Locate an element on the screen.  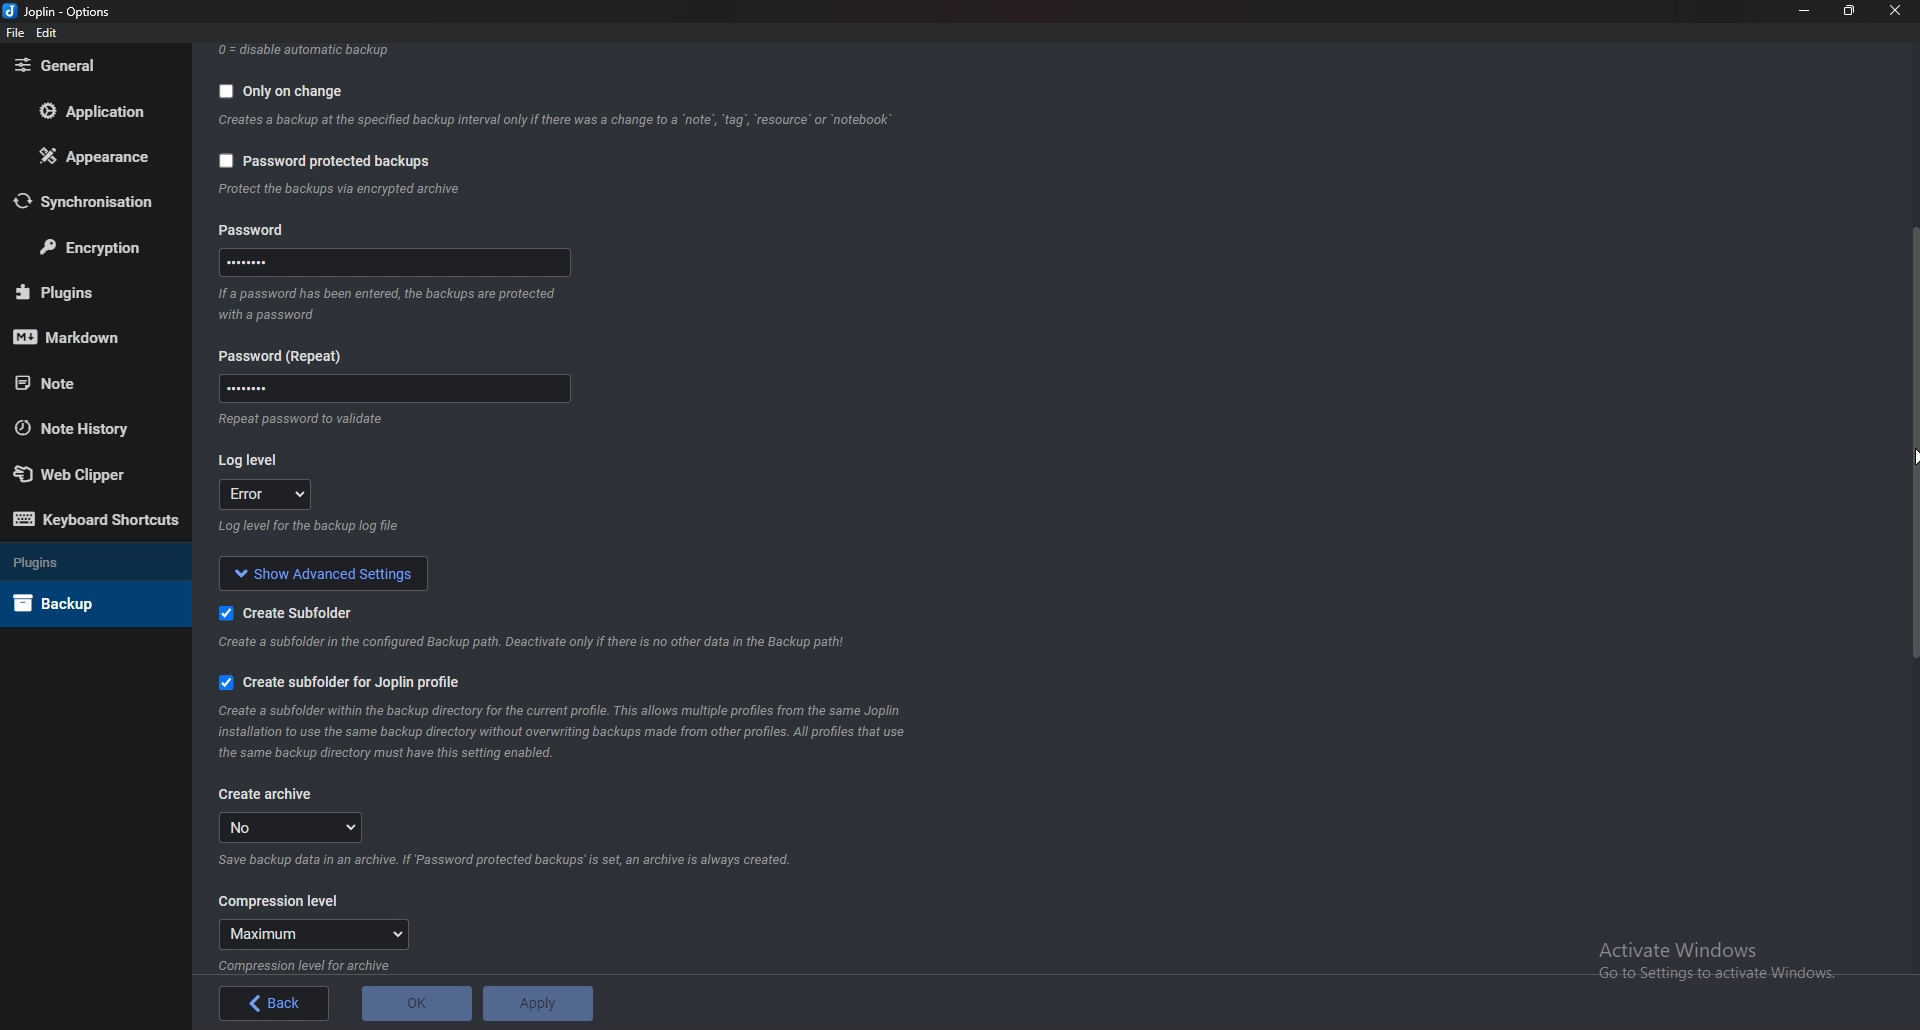
Note history is located at coordinates (85, 430).